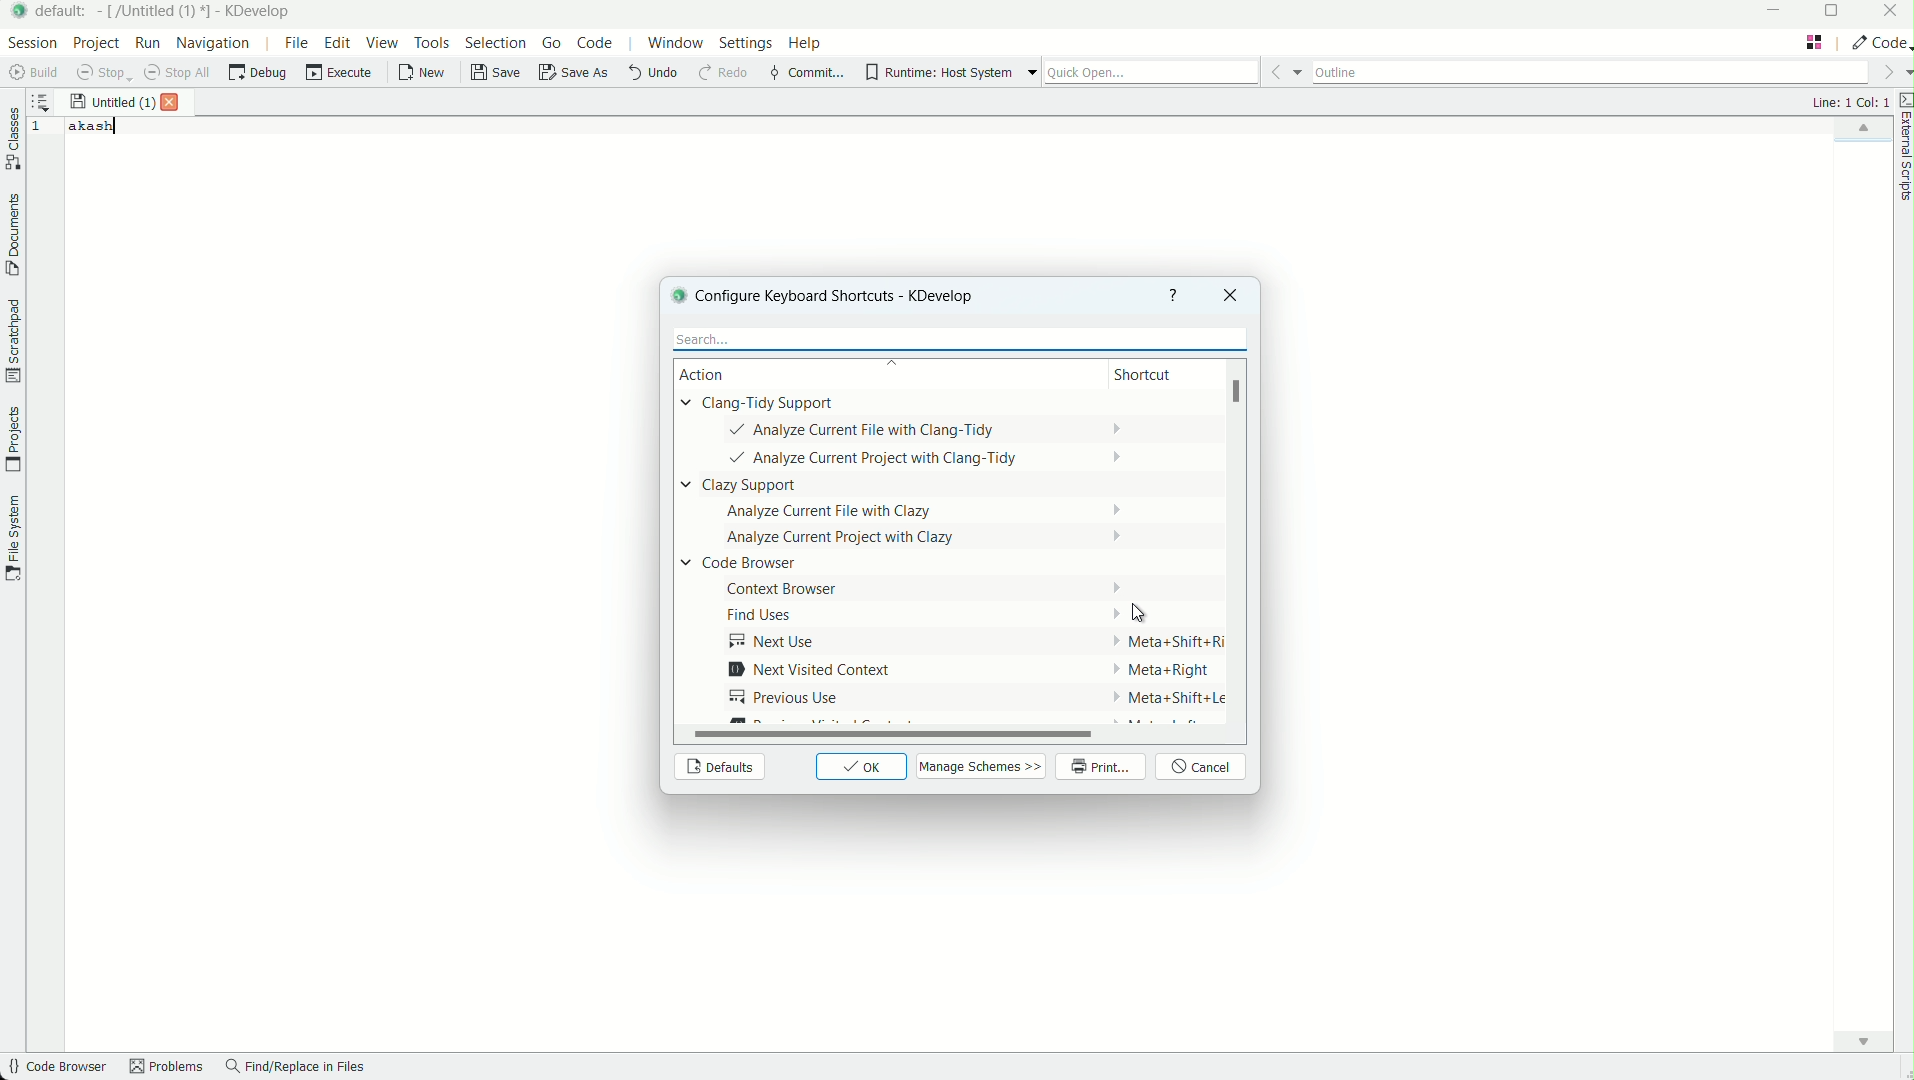 This screenshot has width=1914, height=1080. Describe the element at coordinates (95, 43) in the screenshot. I see `project menu` at that location.